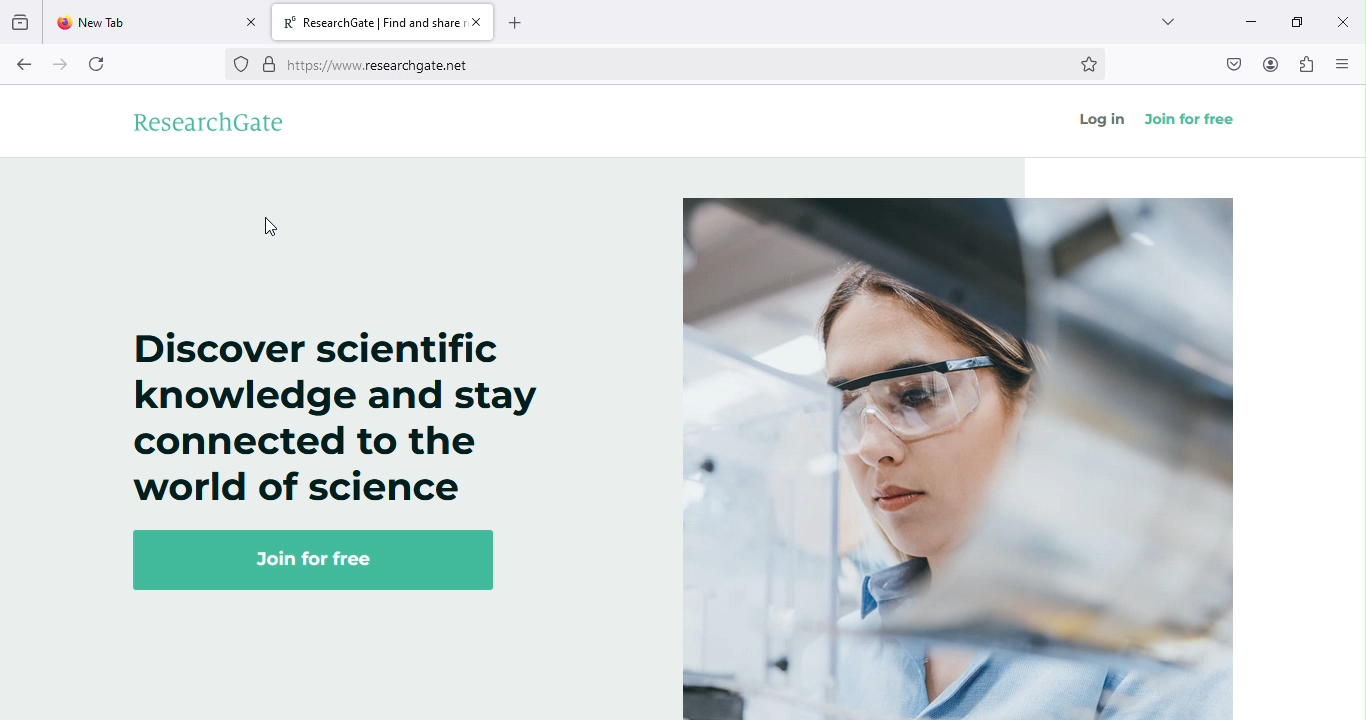 This screenshot has width=1366, height=720. Describe the element at coordinates (370, 22) in the screenshot. I see `R® ResearchGate | Find and share` at that location.